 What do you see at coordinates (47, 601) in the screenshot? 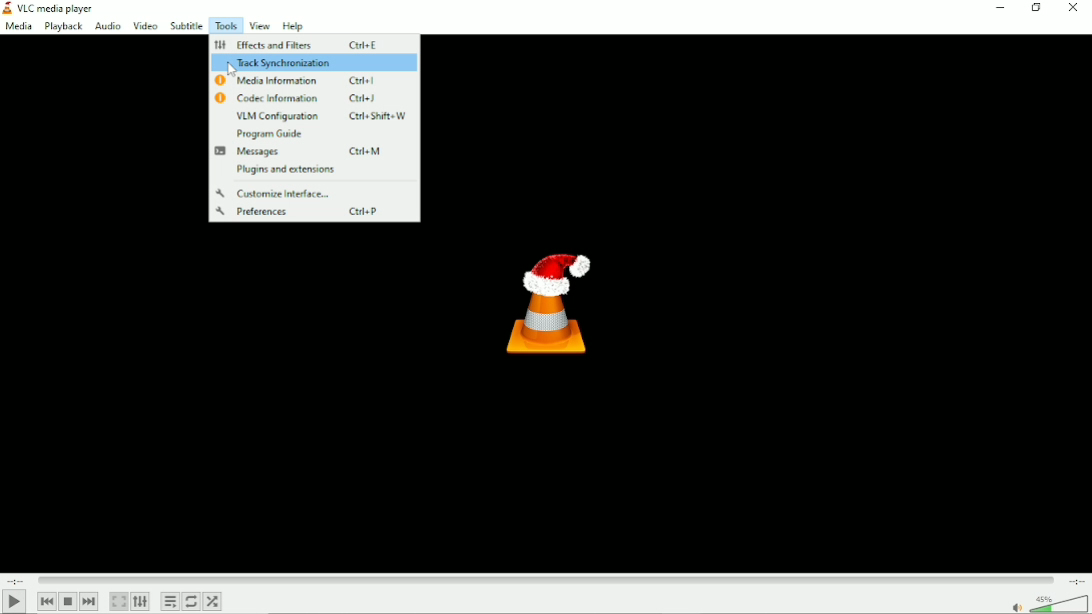
I see `previous` at bounding box center [47, 601].